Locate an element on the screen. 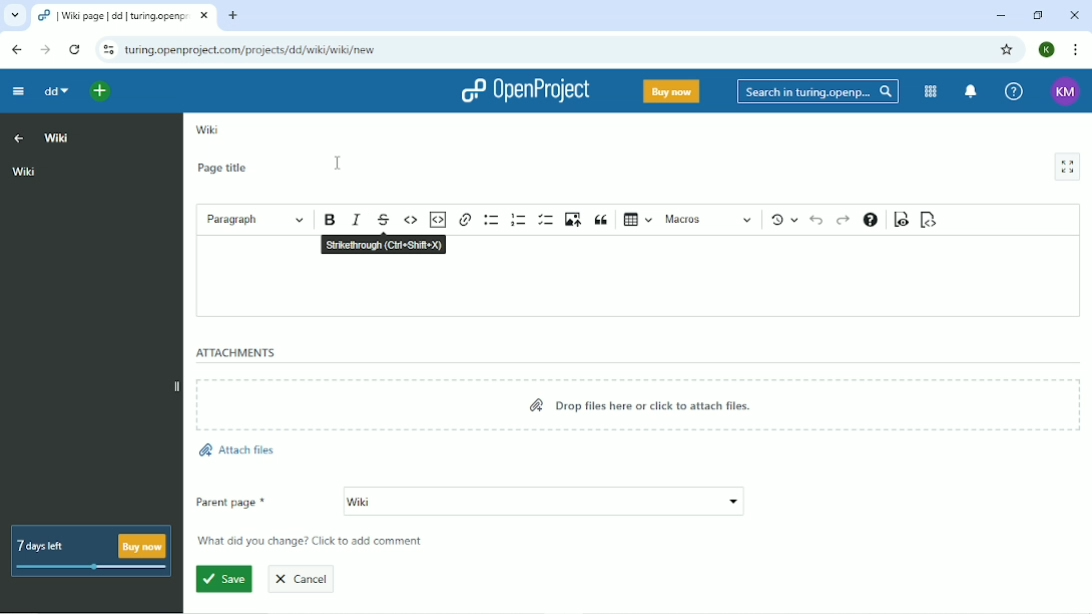 This screenshot has width=1092, height=614. Page title is located at coordinates (223, 170).